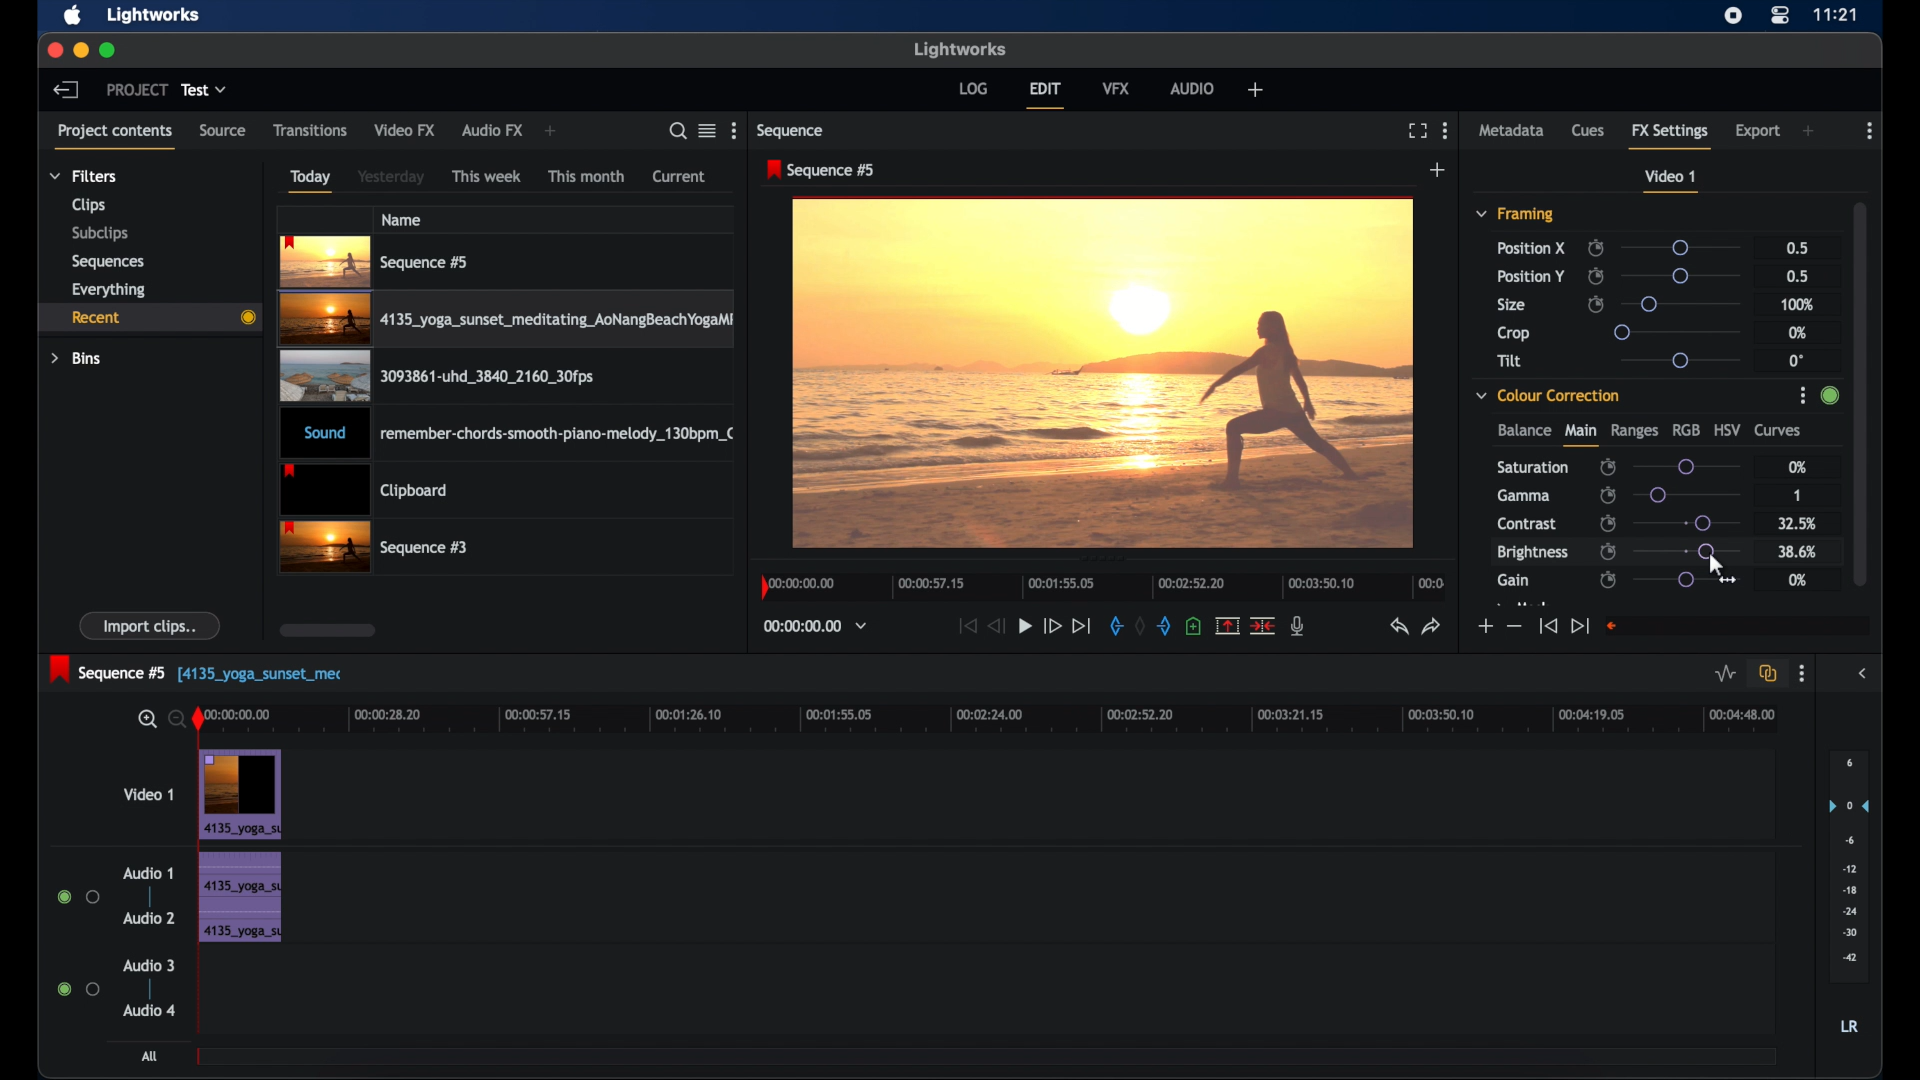  I want to click on scrollbar, so click(1863, 391).